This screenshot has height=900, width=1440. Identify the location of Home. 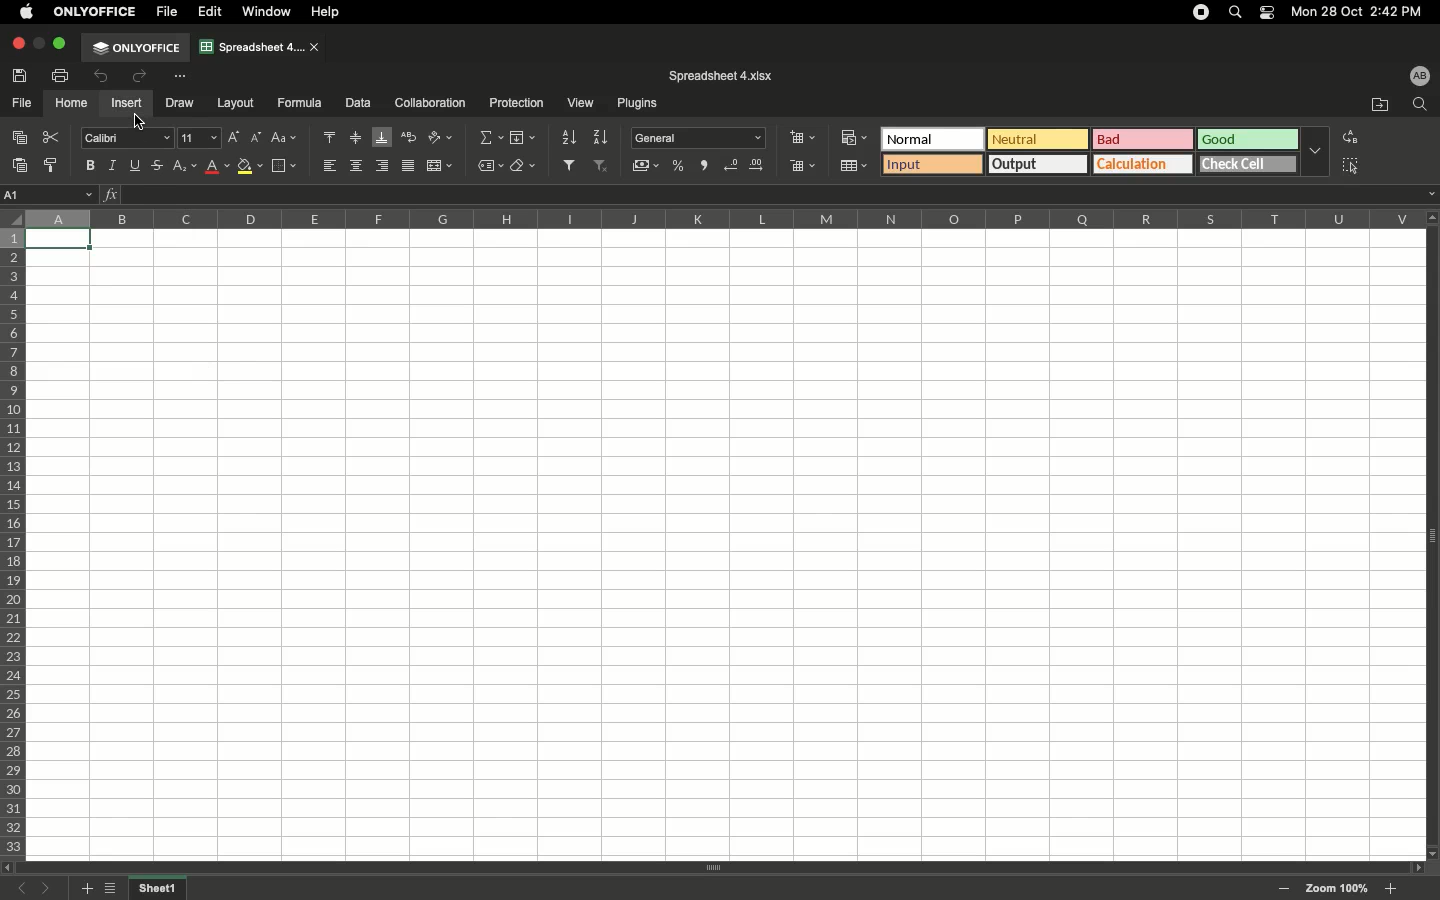
(72, 104).